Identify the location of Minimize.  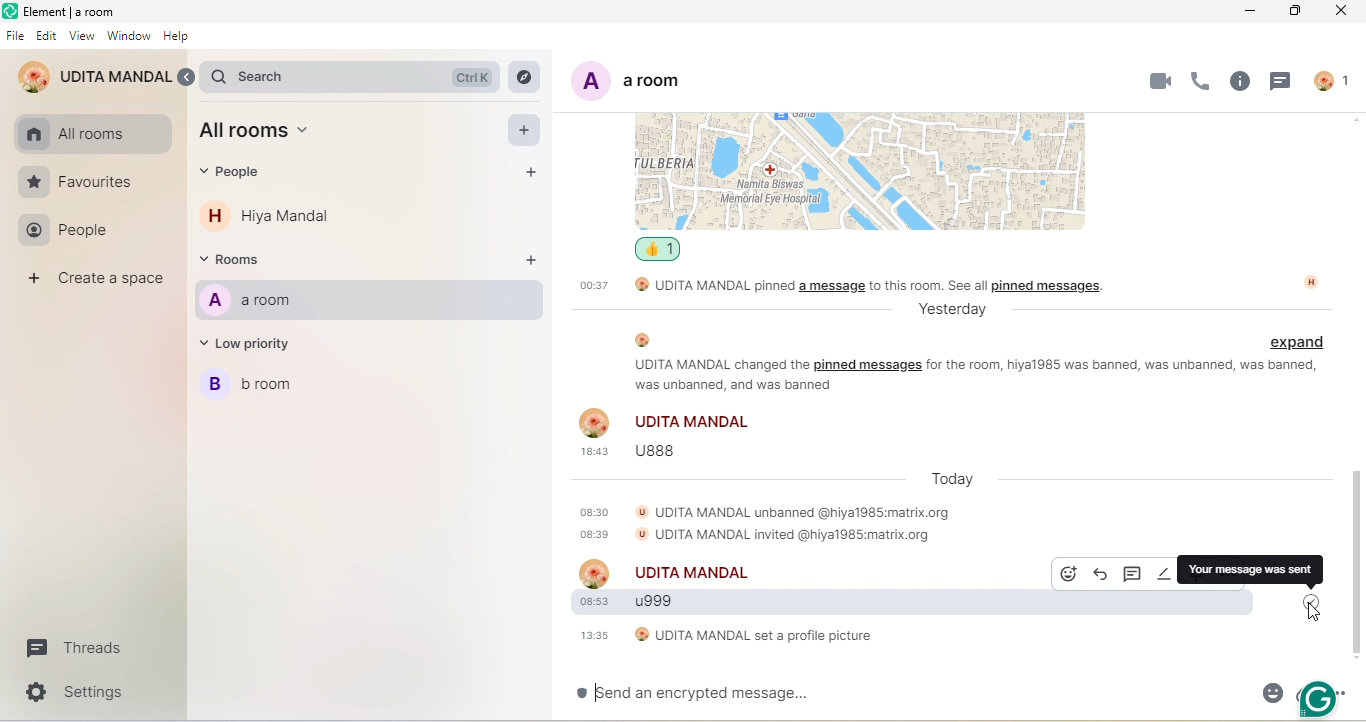
(1250, 13).